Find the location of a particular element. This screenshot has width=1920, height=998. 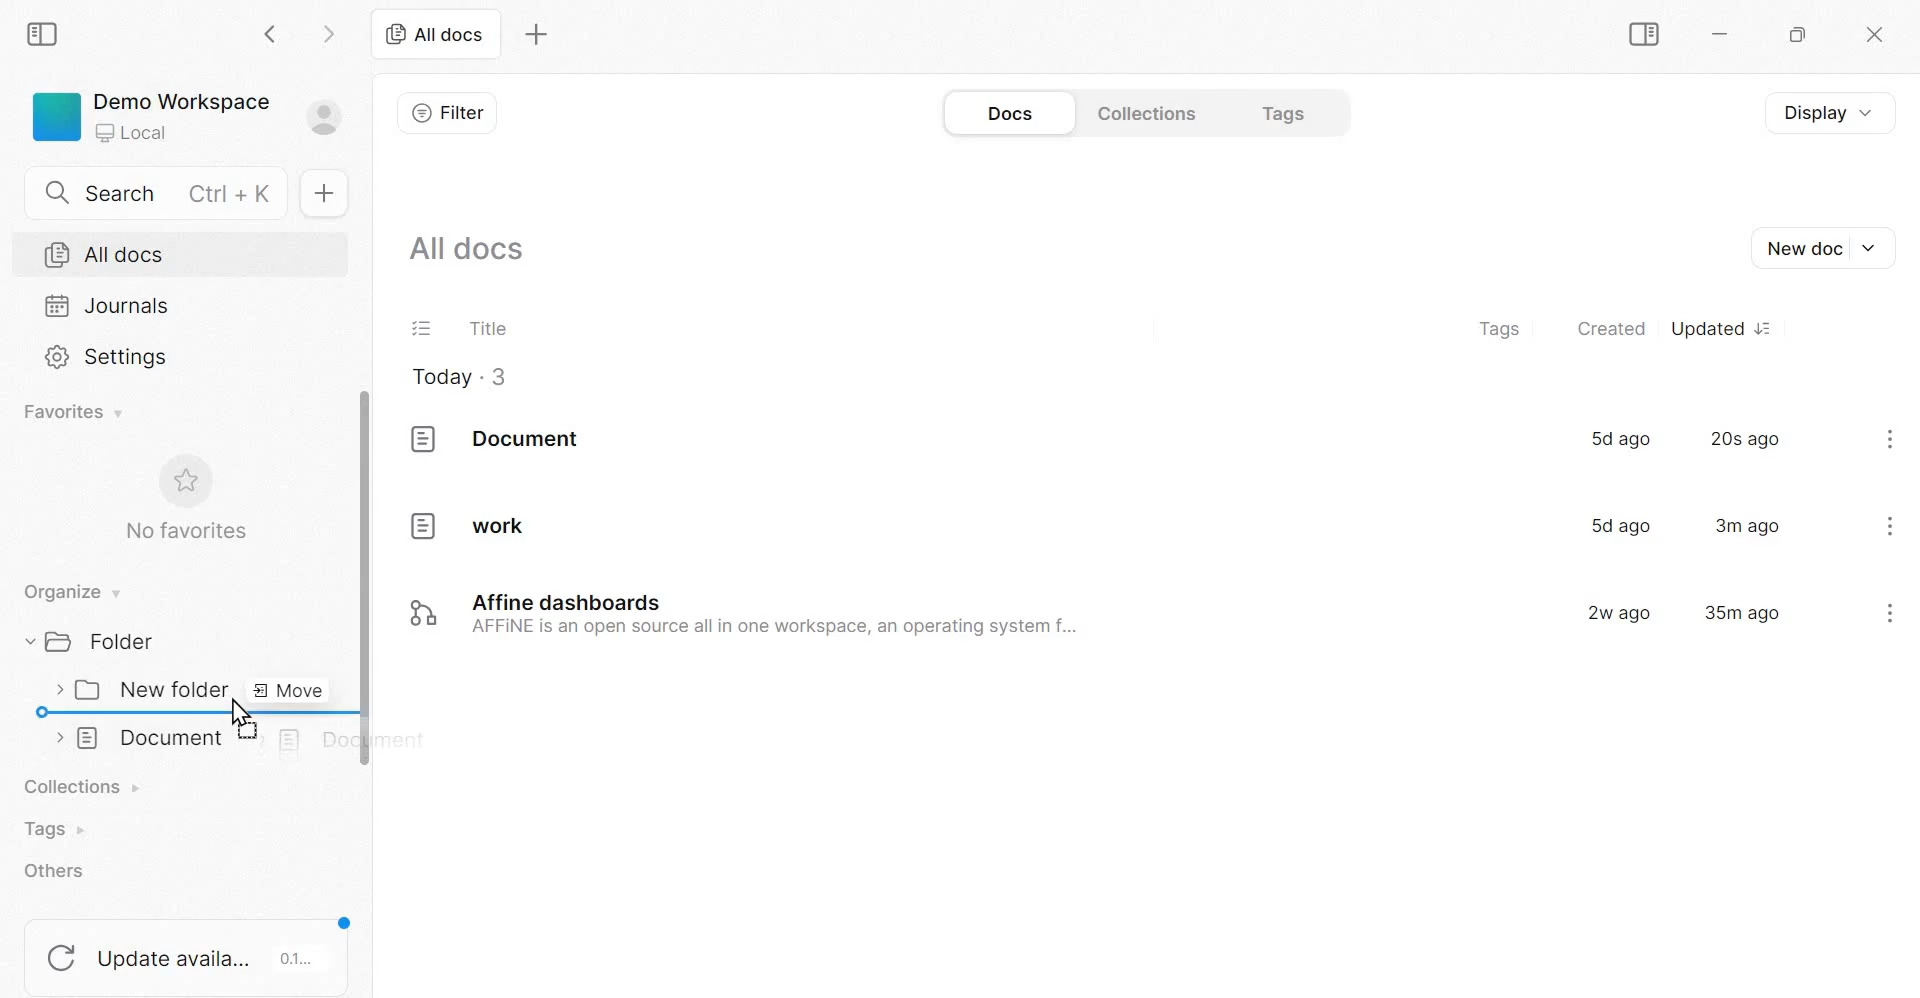

5d ago is located at coordinates (1621, 437).